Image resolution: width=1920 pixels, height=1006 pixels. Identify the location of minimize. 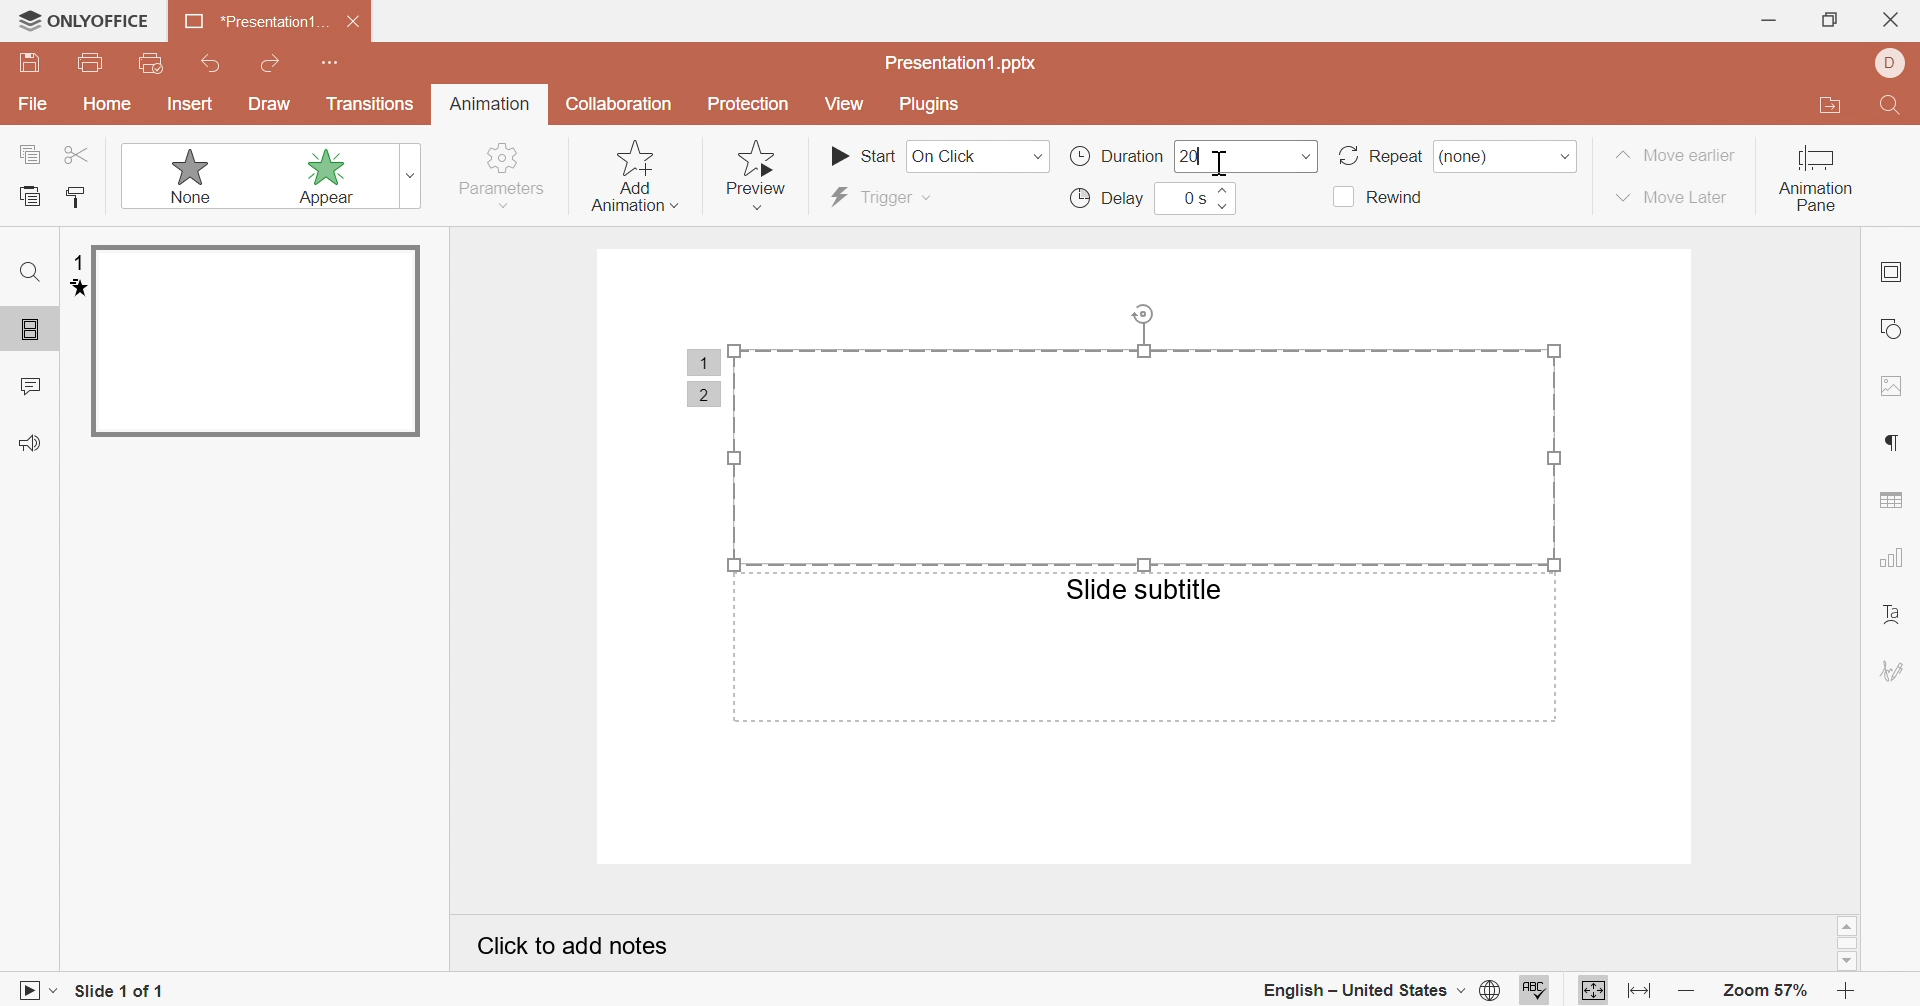
(1770, 21).